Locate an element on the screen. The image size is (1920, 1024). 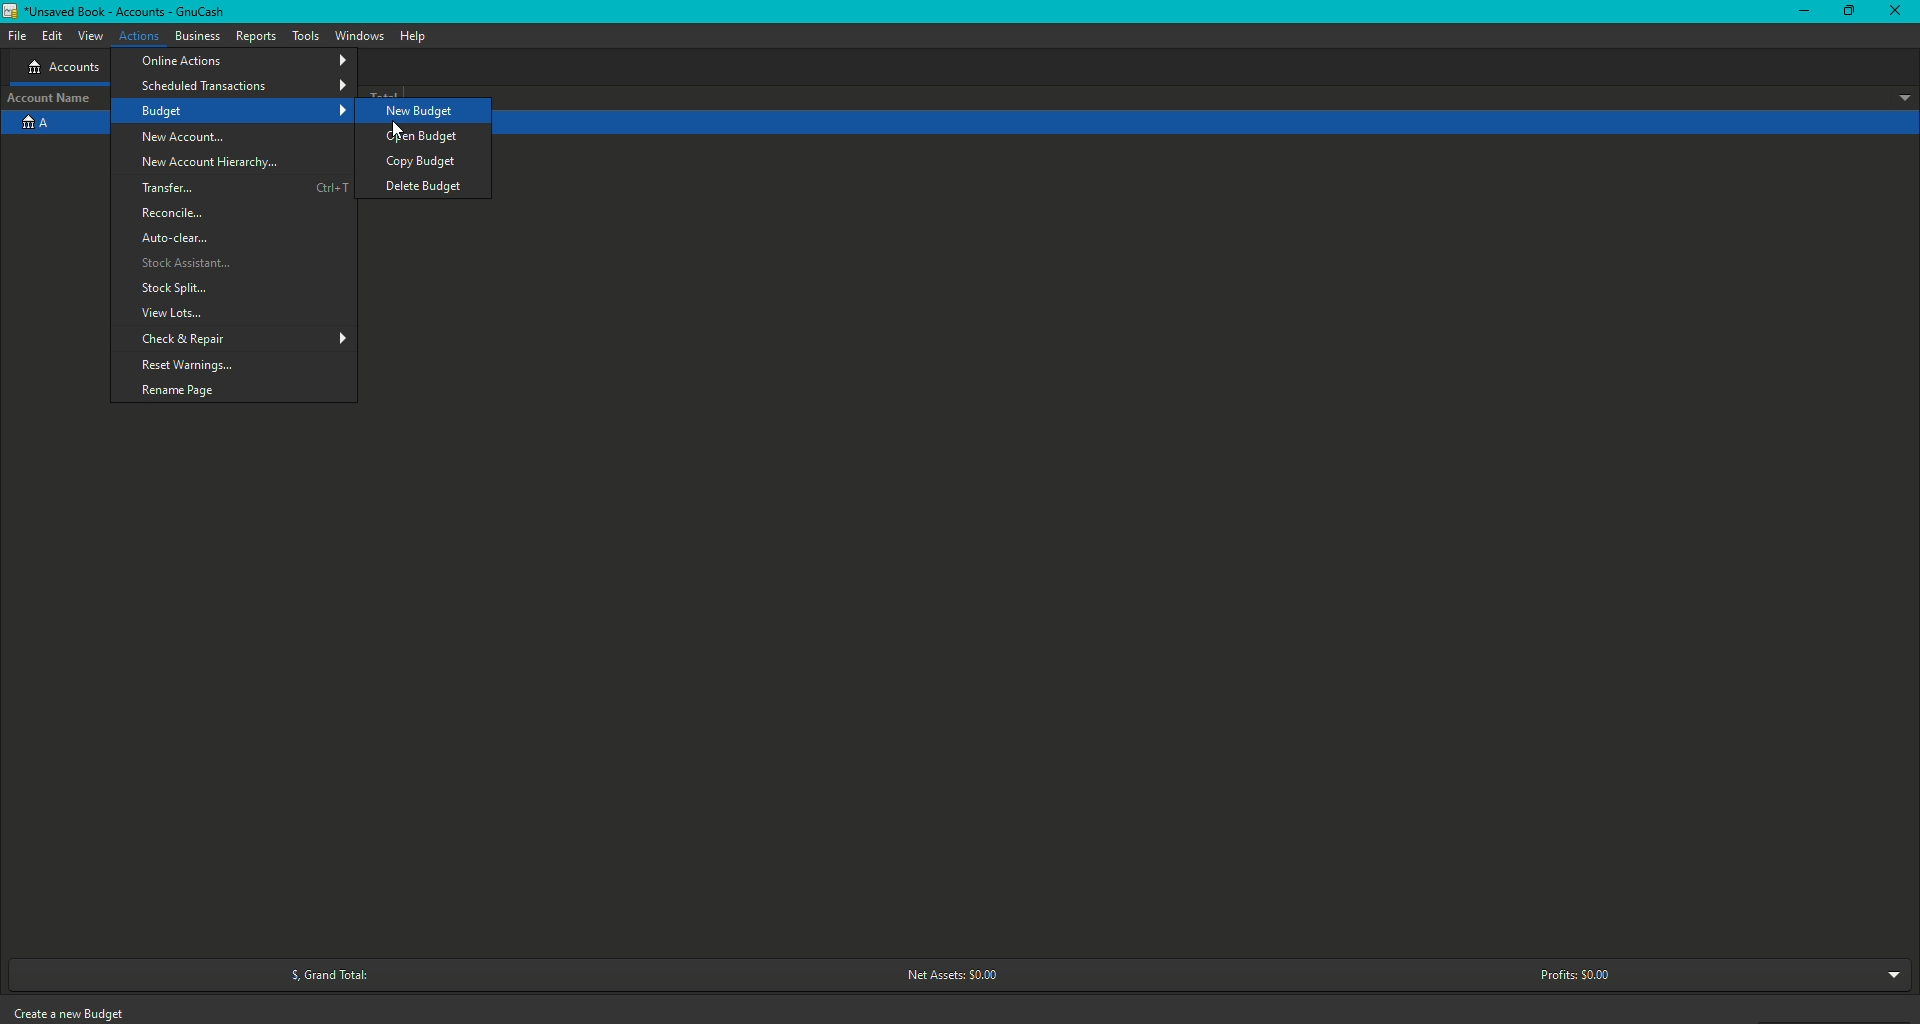
Stock Assistant is located at coordinates (192, 262).